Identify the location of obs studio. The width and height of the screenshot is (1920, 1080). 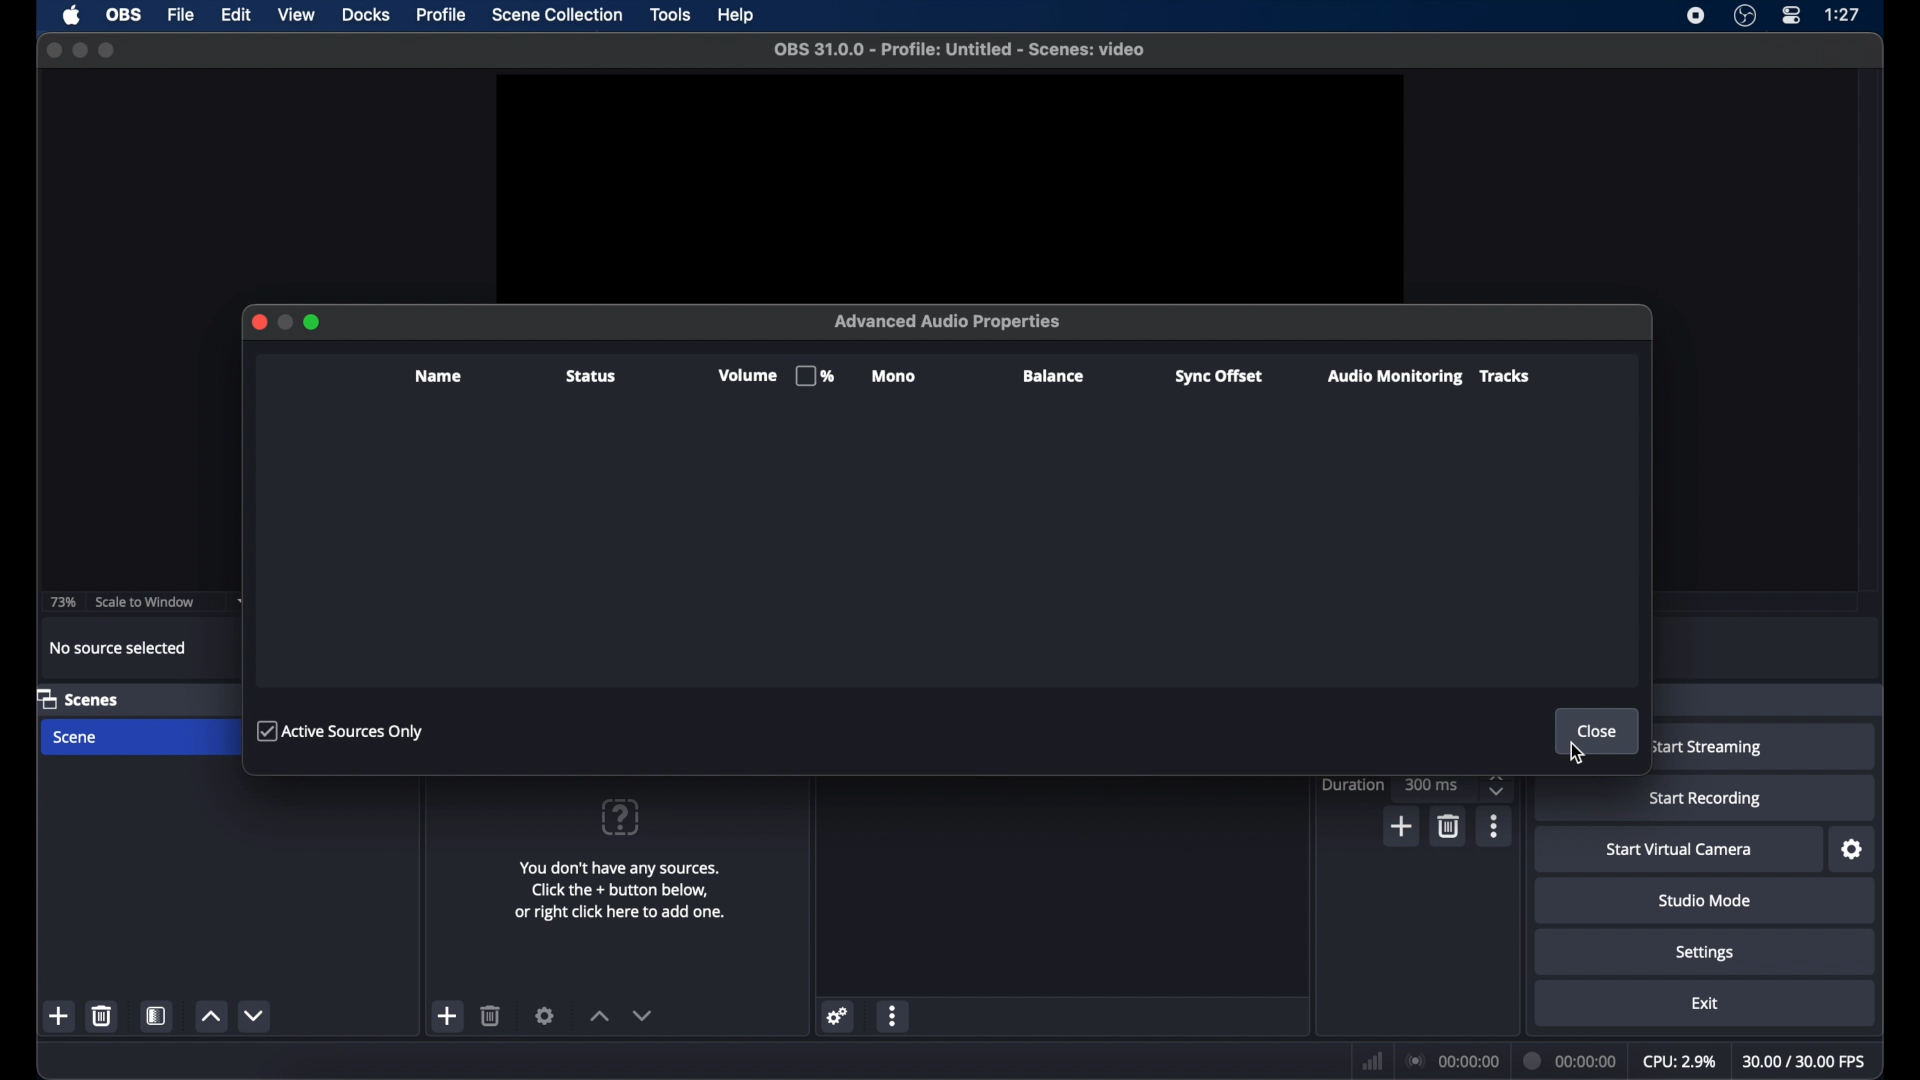
(1745, 17).